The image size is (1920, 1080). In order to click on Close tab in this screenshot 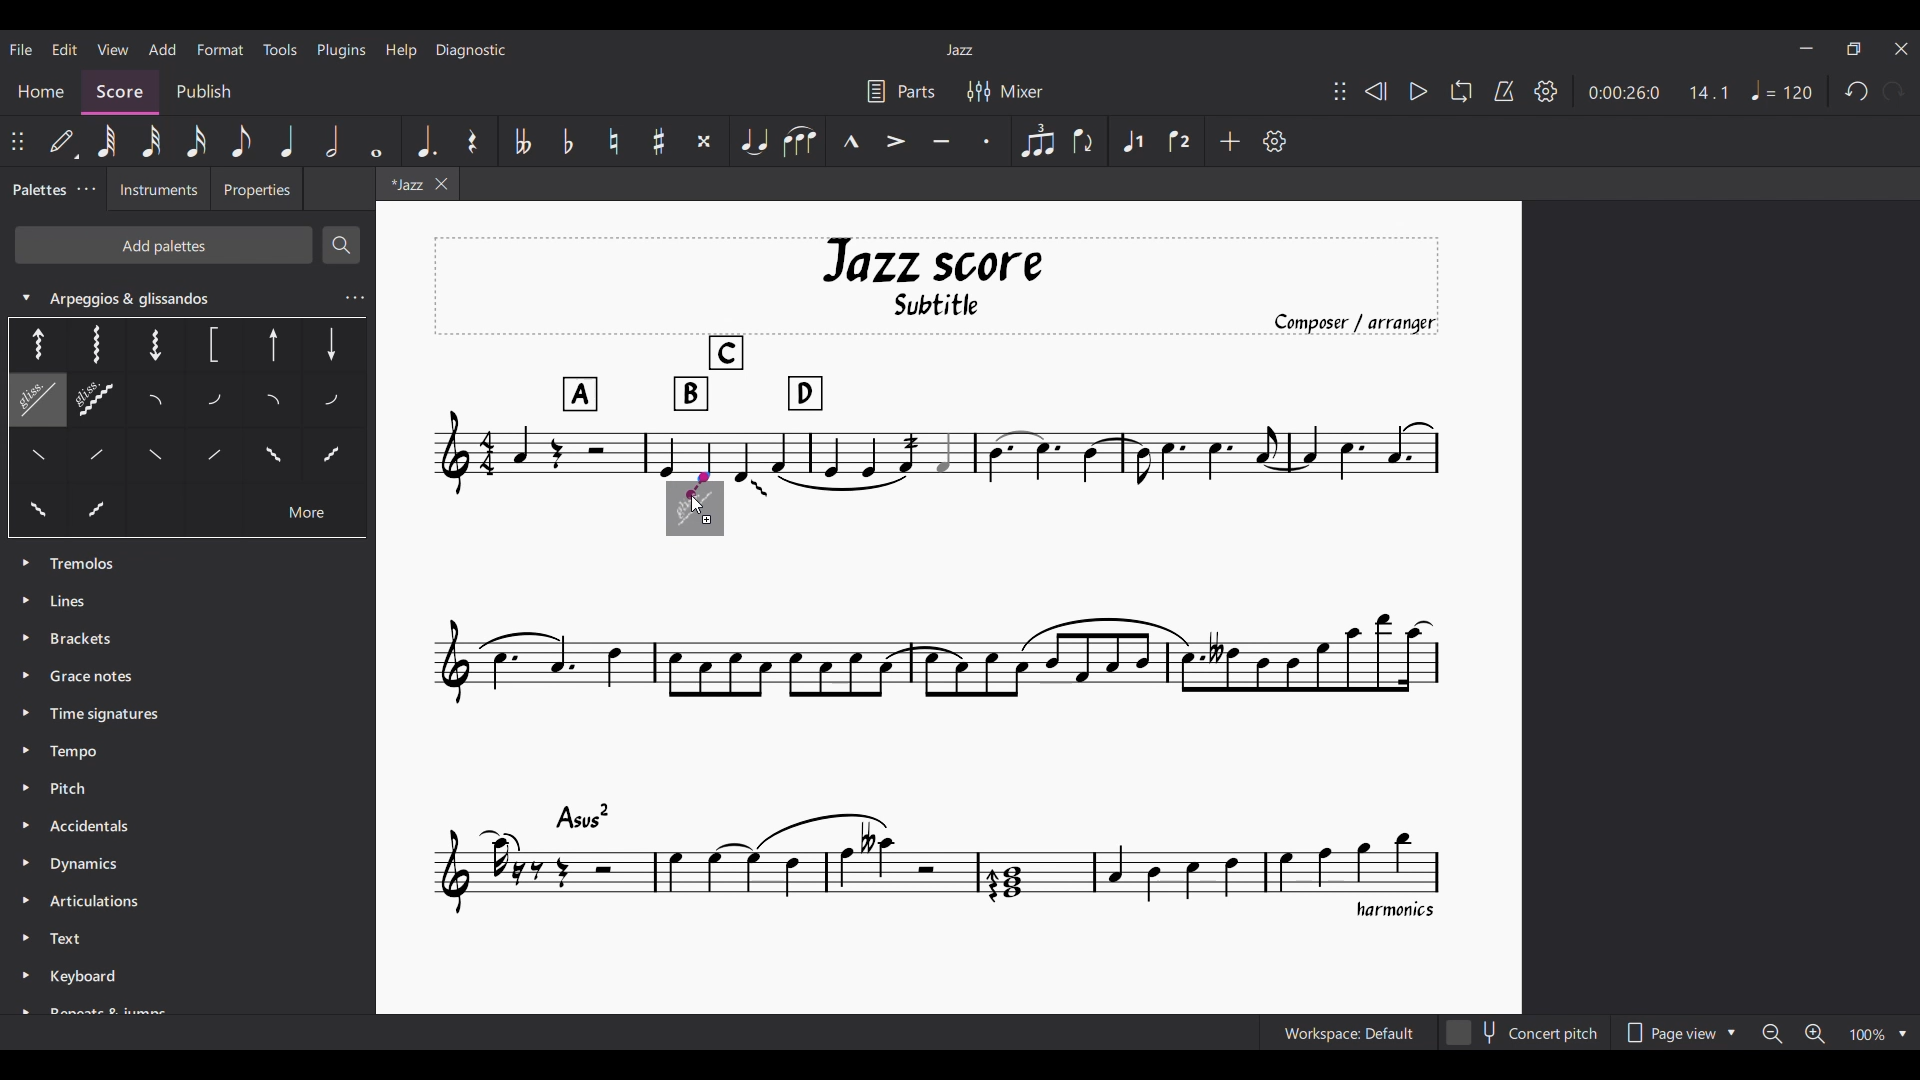, I will do `click(441, 184)`.